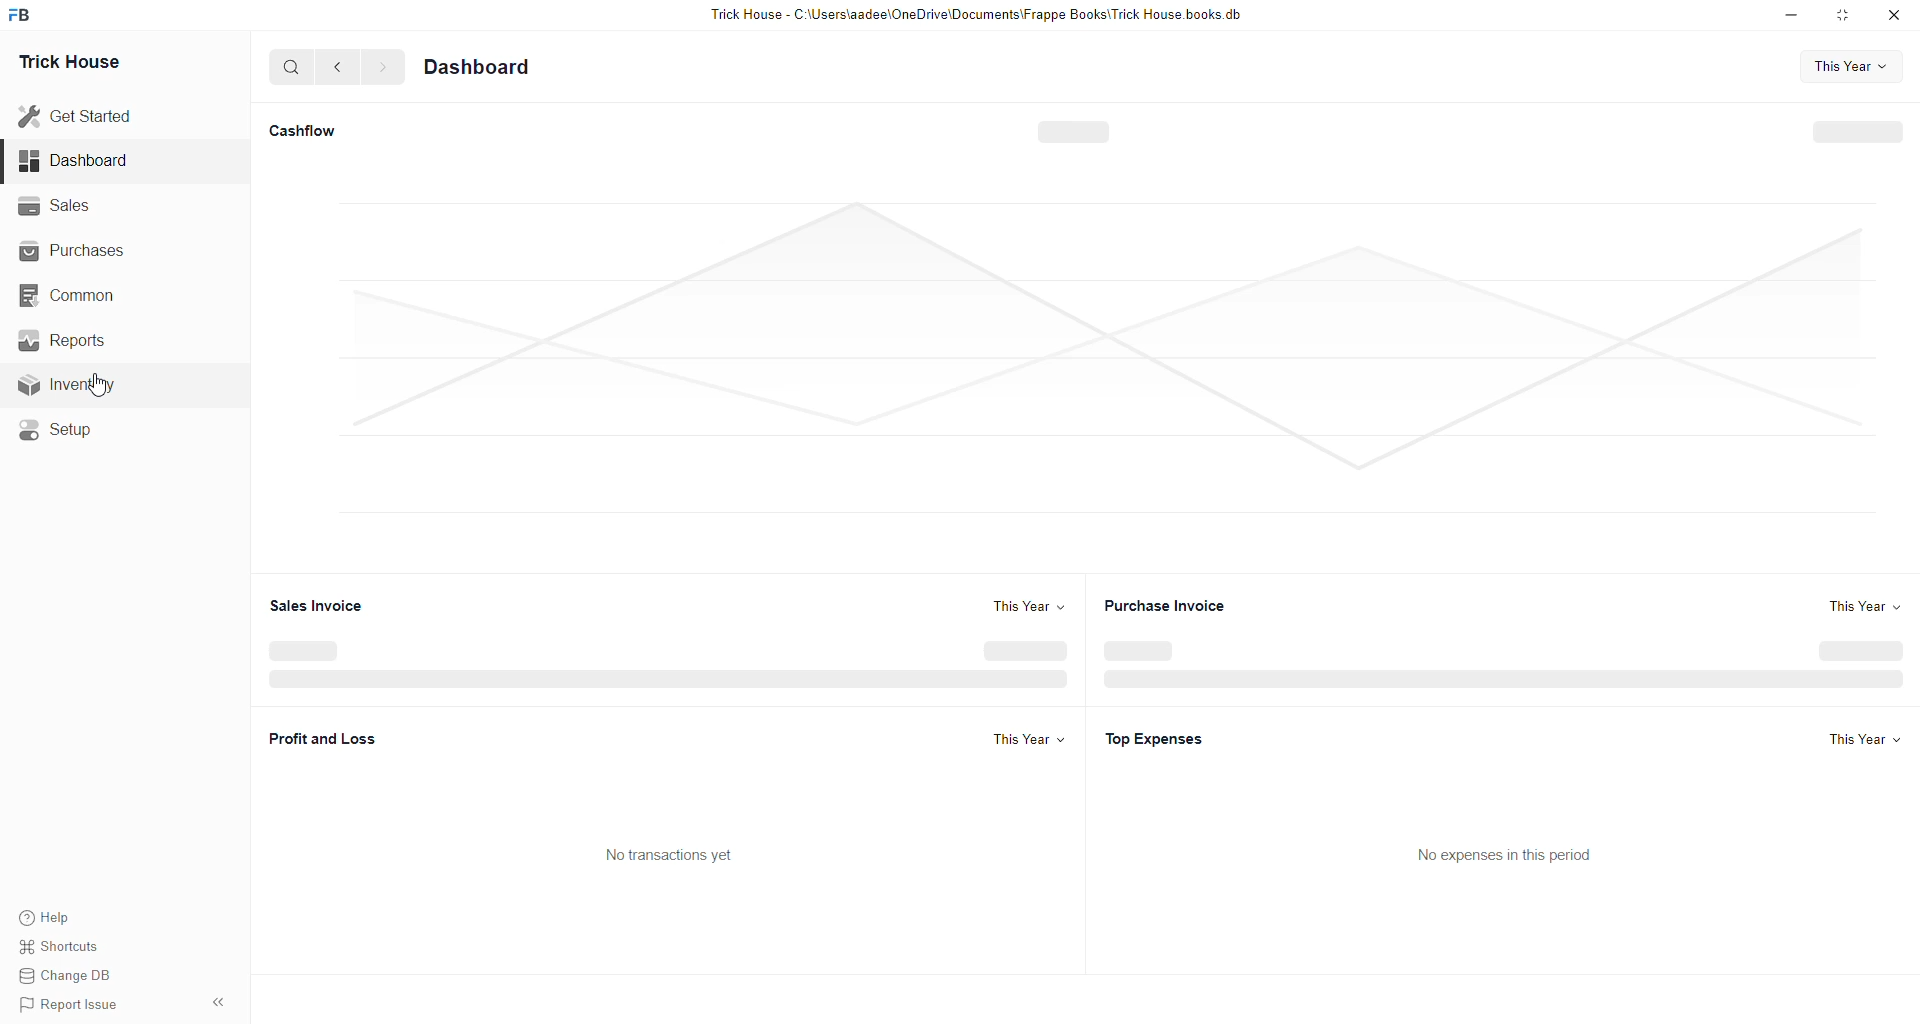  I want to click on Options, so click(223, 1000).